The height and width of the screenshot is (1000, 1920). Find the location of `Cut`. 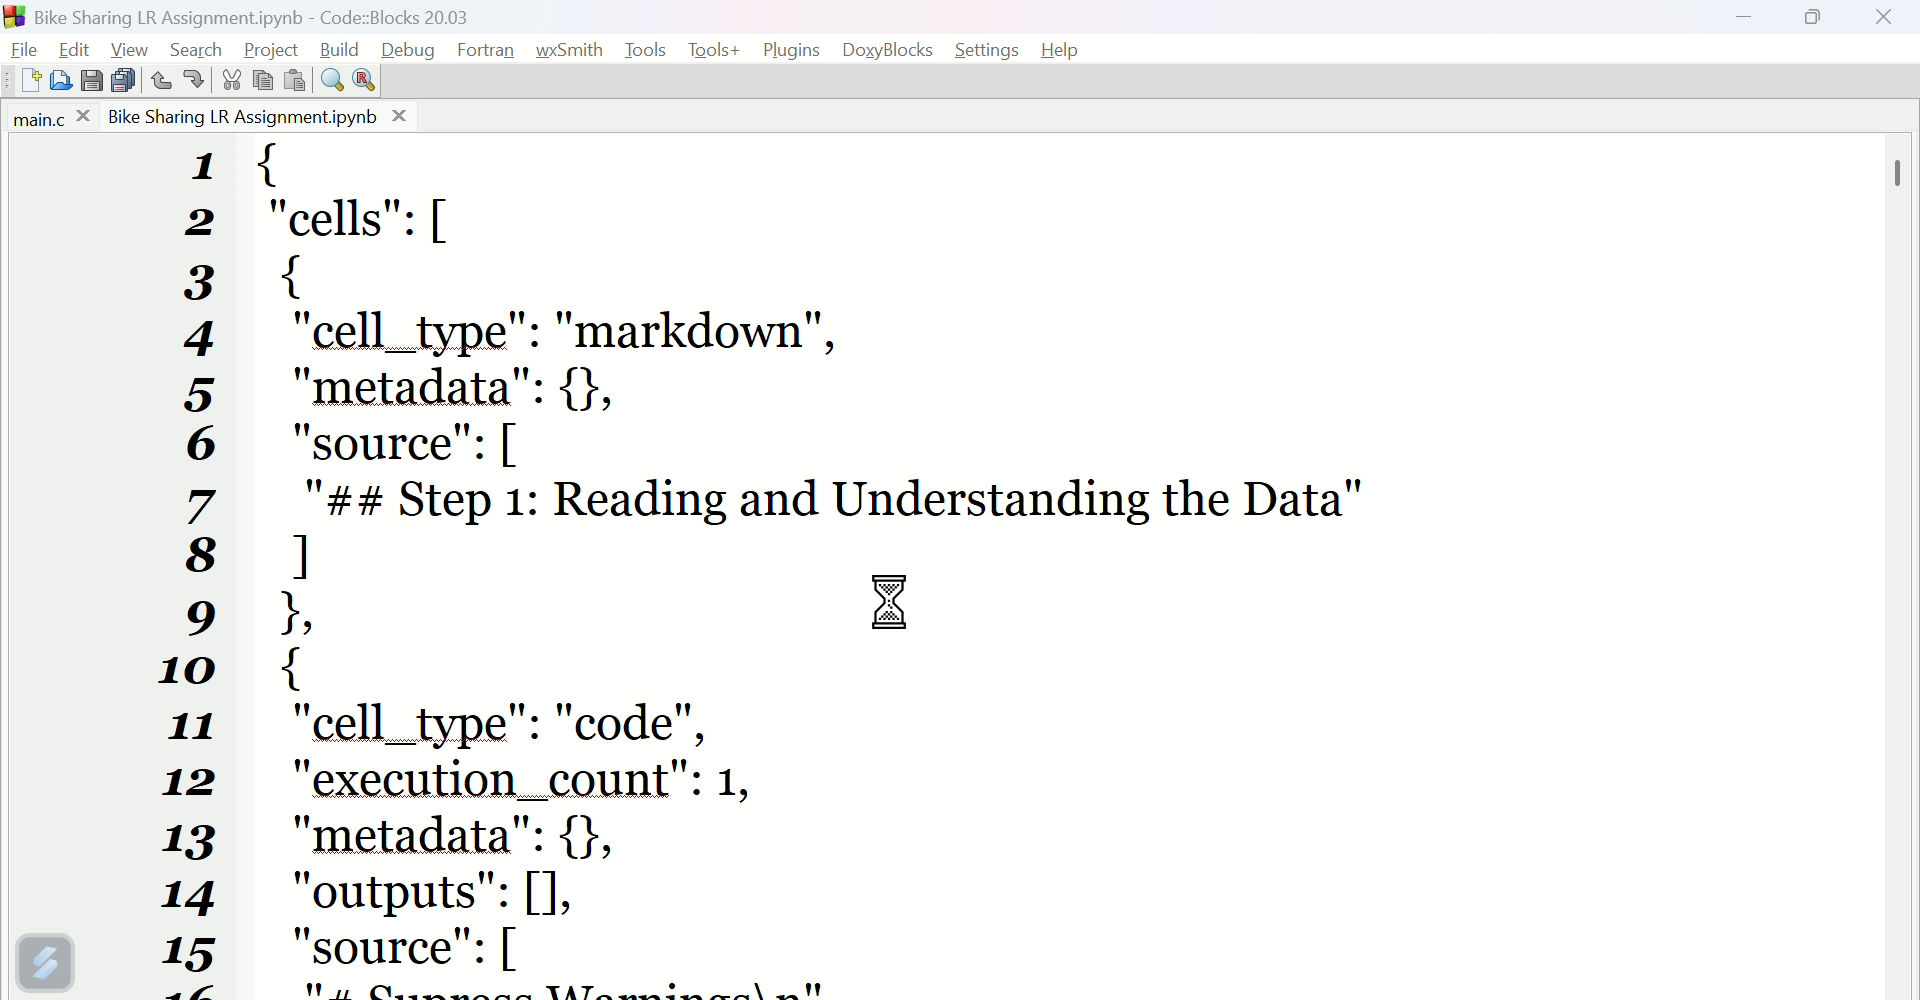

Cut is located at coordinates (226, 80).